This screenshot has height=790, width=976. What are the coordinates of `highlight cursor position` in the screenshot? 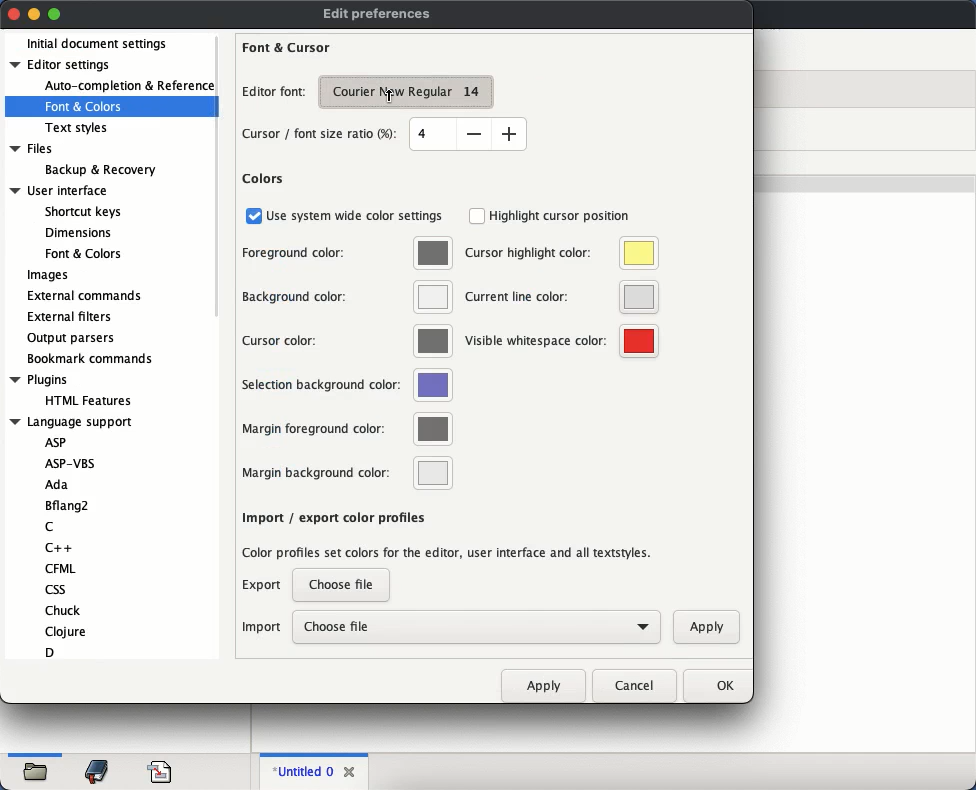 It's located at (551, 216).